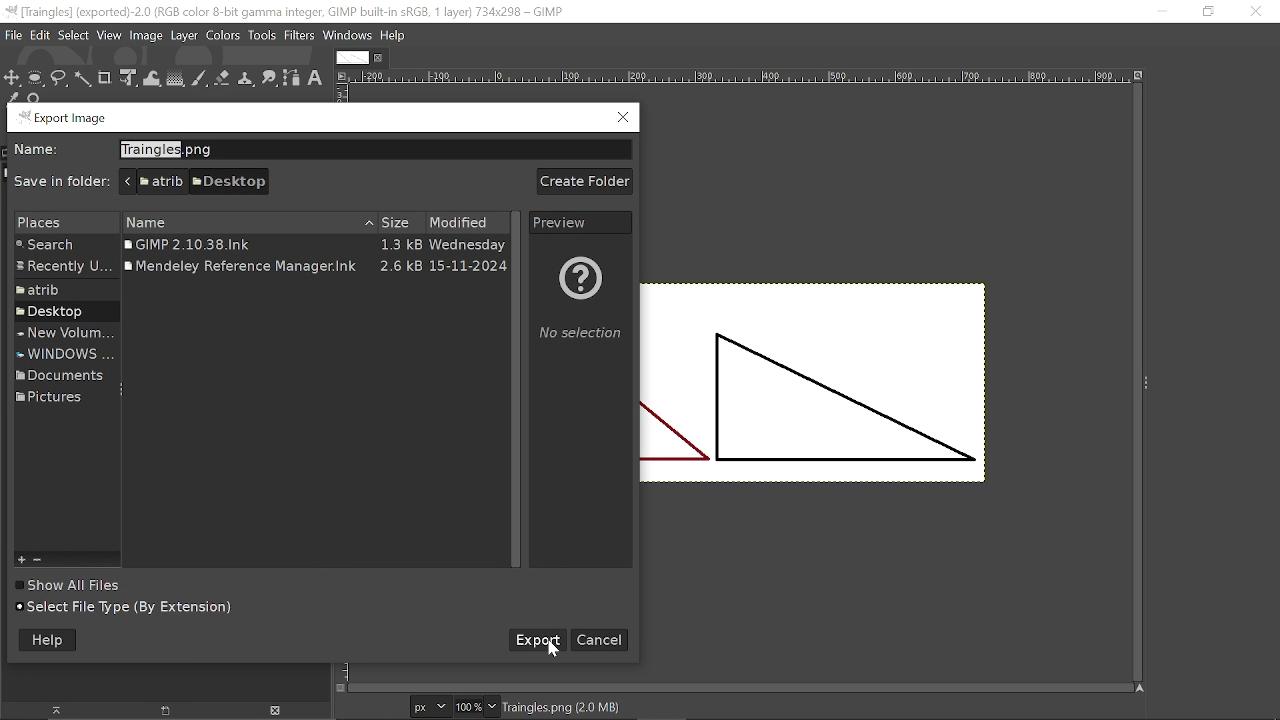 This screenshot has width=1280, height=720. What do you see at coordinates (431, 706) in the screenshot?
I see `Pixel` at bounding box center [431, 706].